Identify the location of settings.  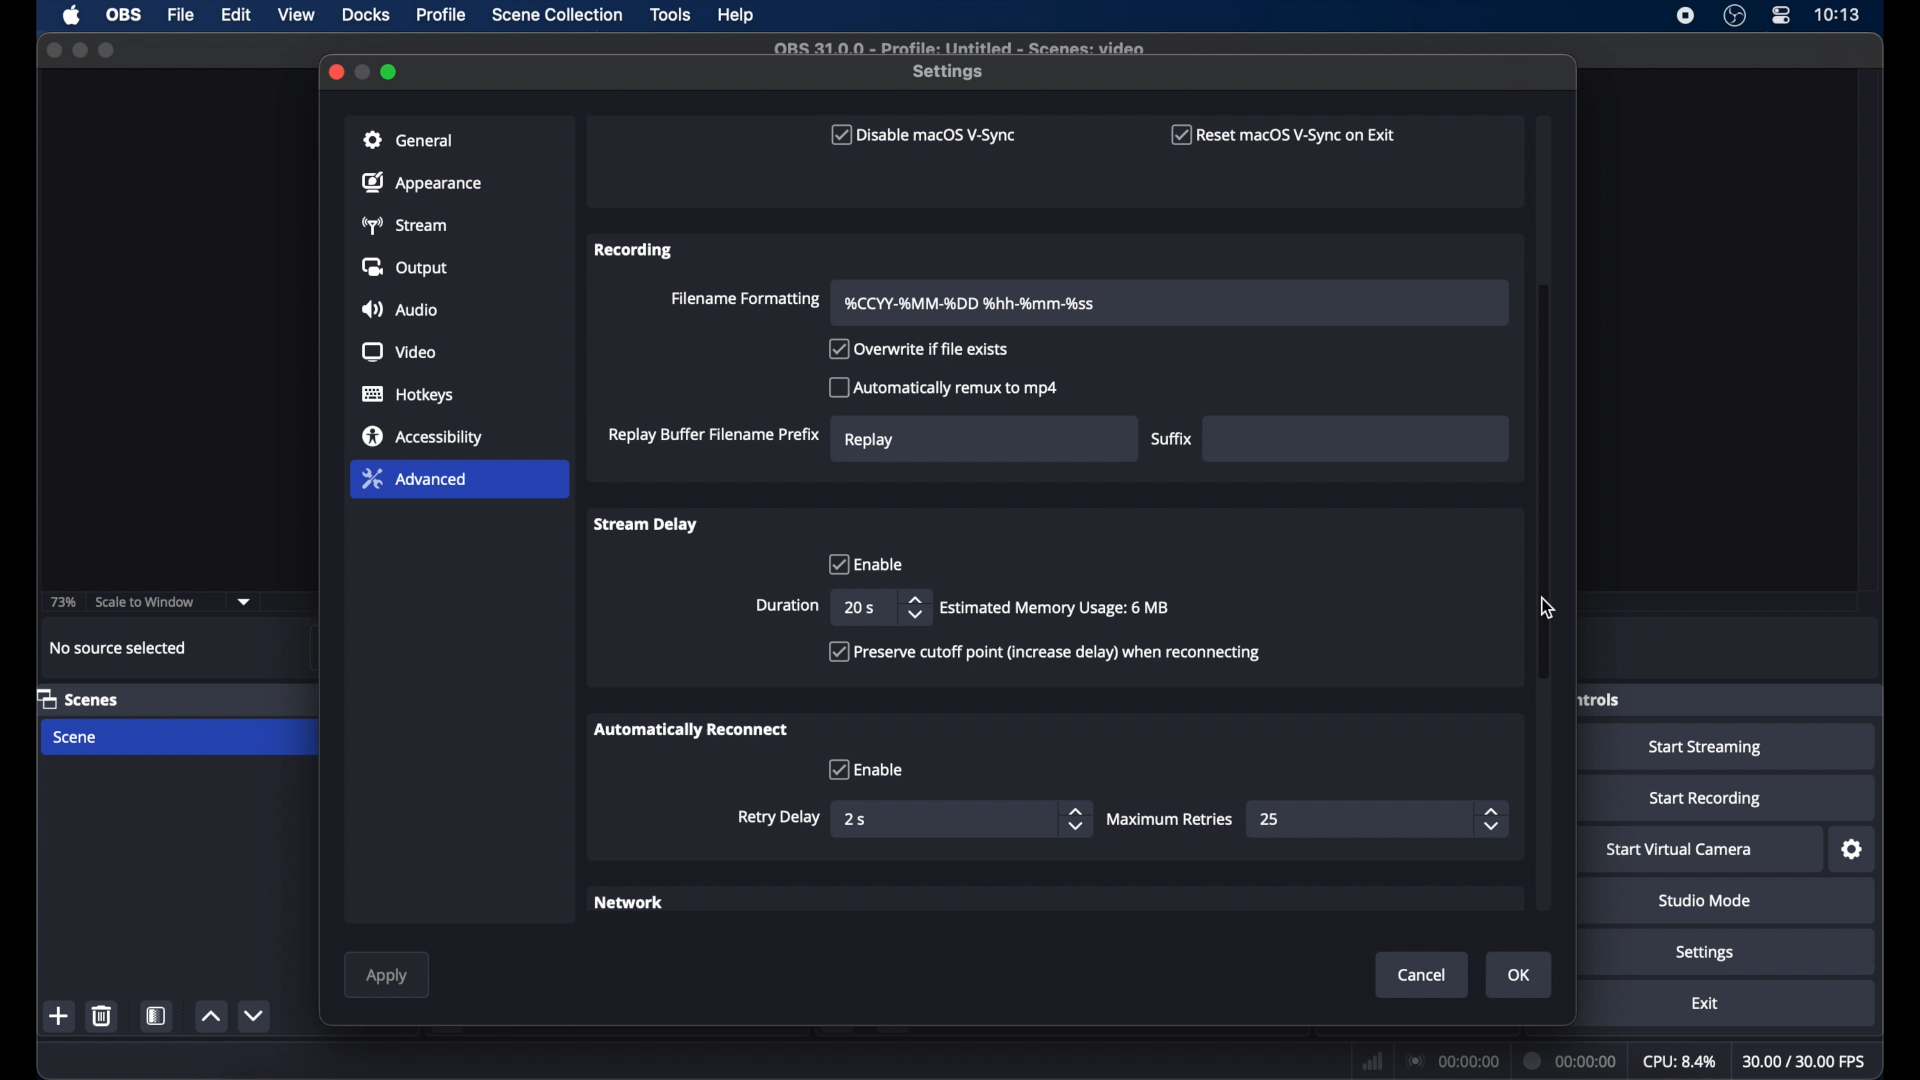
(1706, 954).